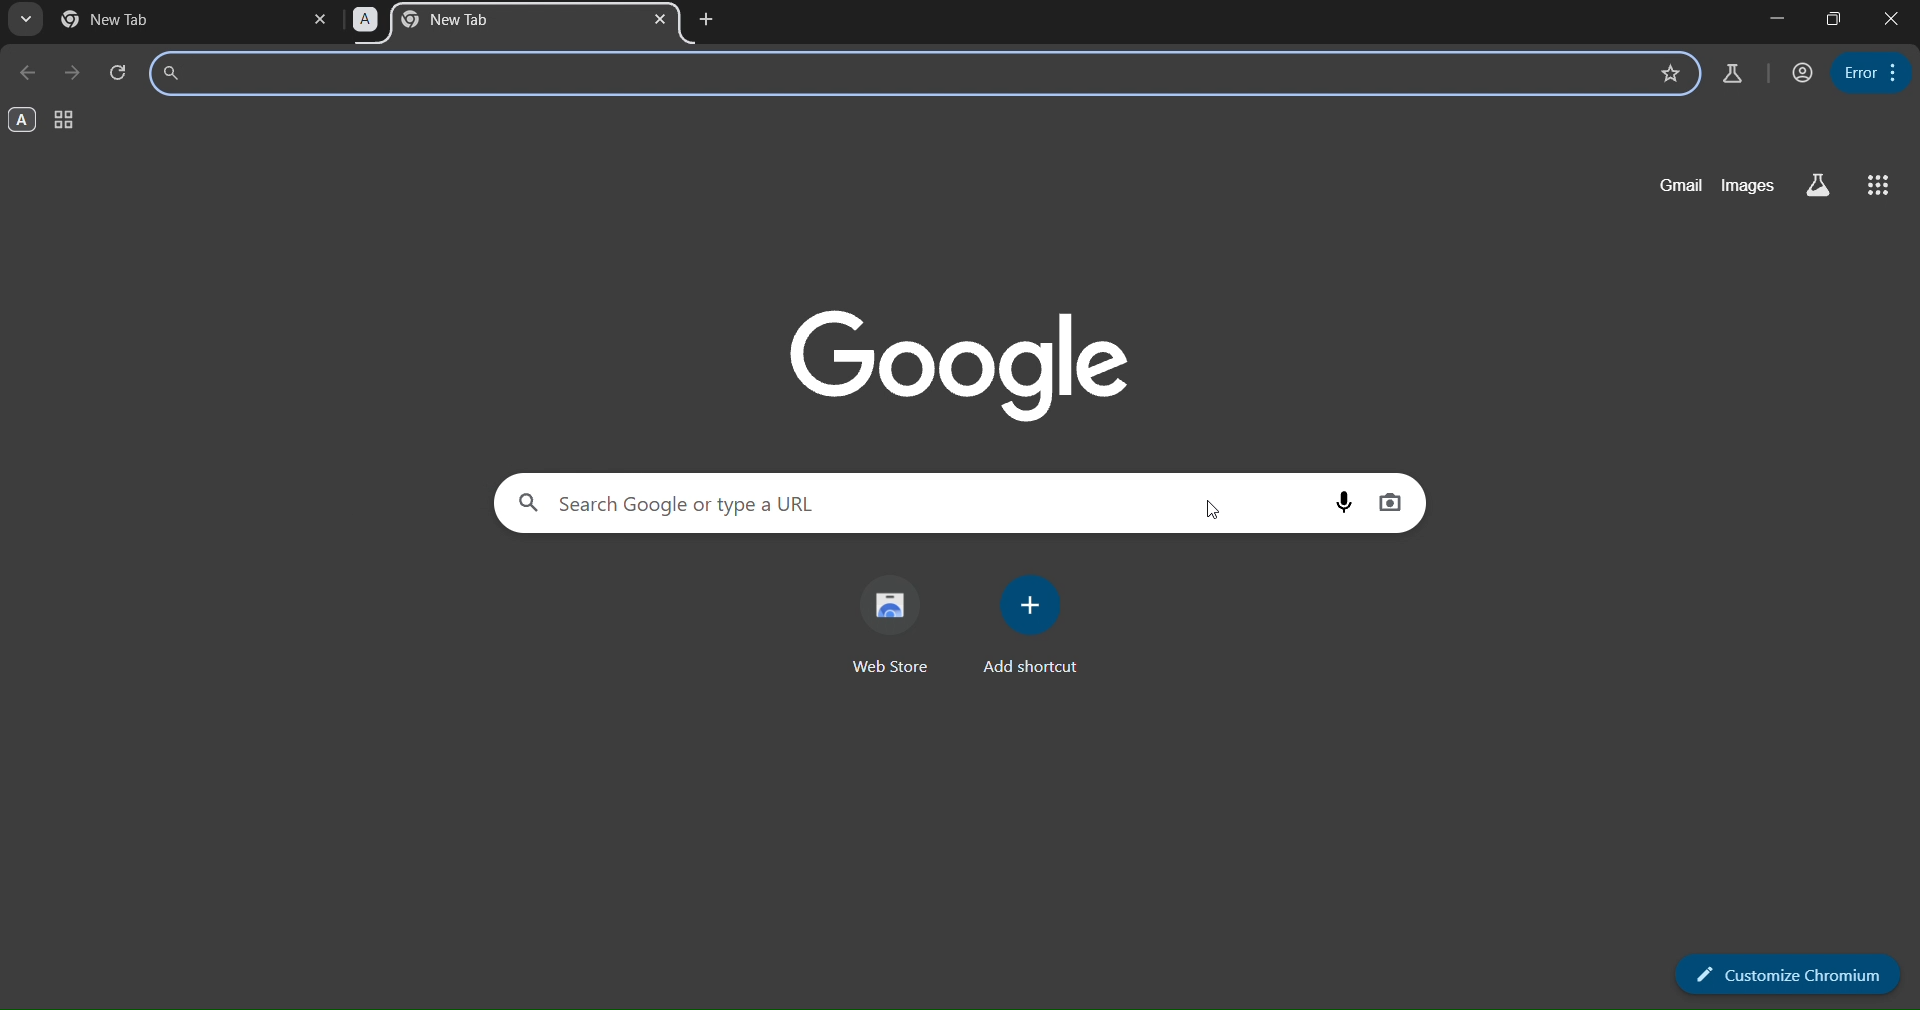 The height and width of the screenshot is (1010, 1920). What do you see at coordinates (60, 120) in the screenshot?
I see `tab group` at bounding box center [60, 120].